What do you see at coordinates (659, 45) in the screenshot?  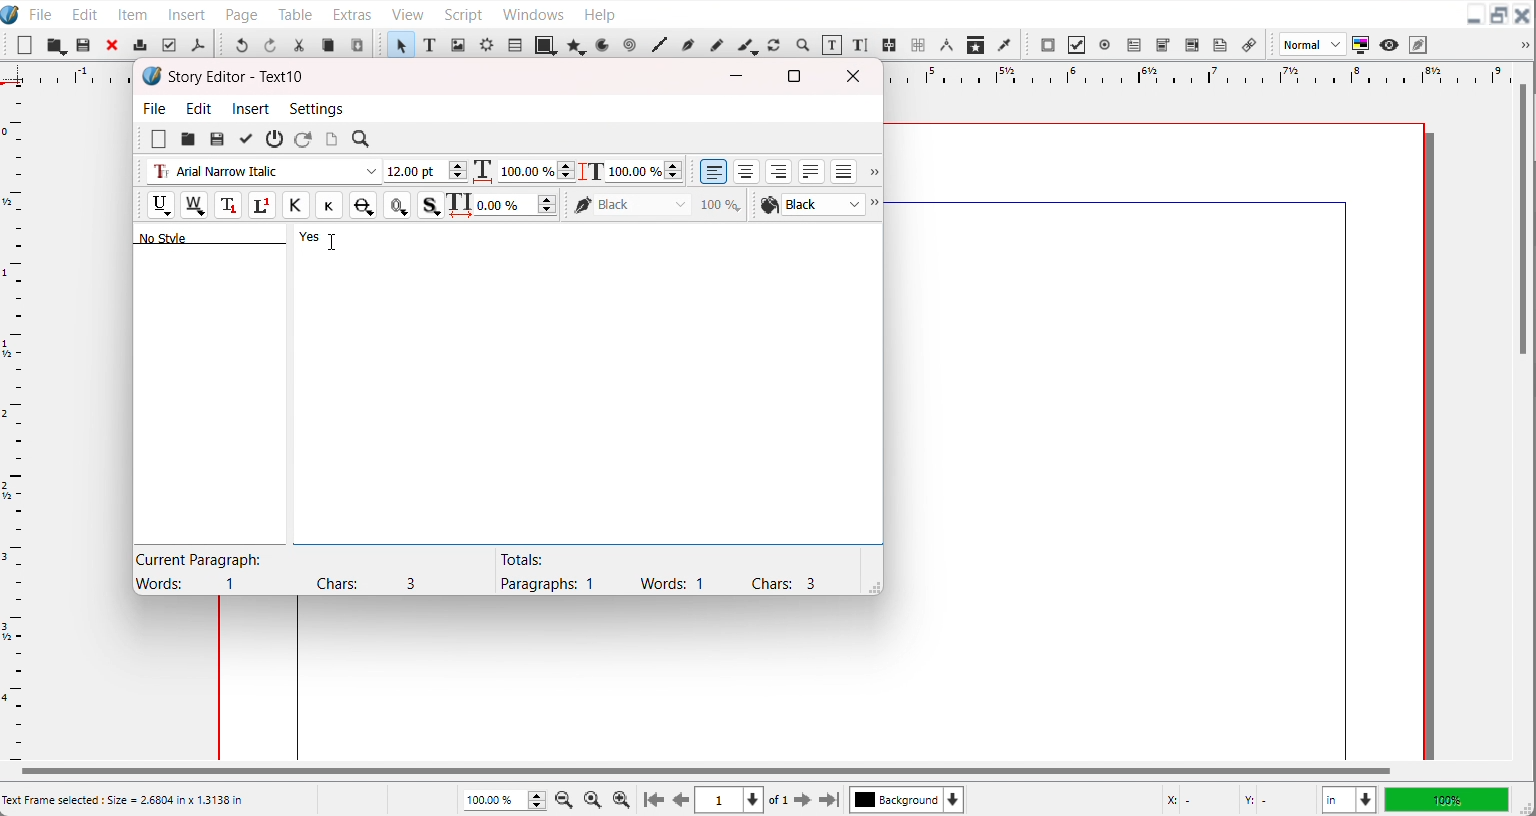 I see `Line` at bounding box center [659, 45].